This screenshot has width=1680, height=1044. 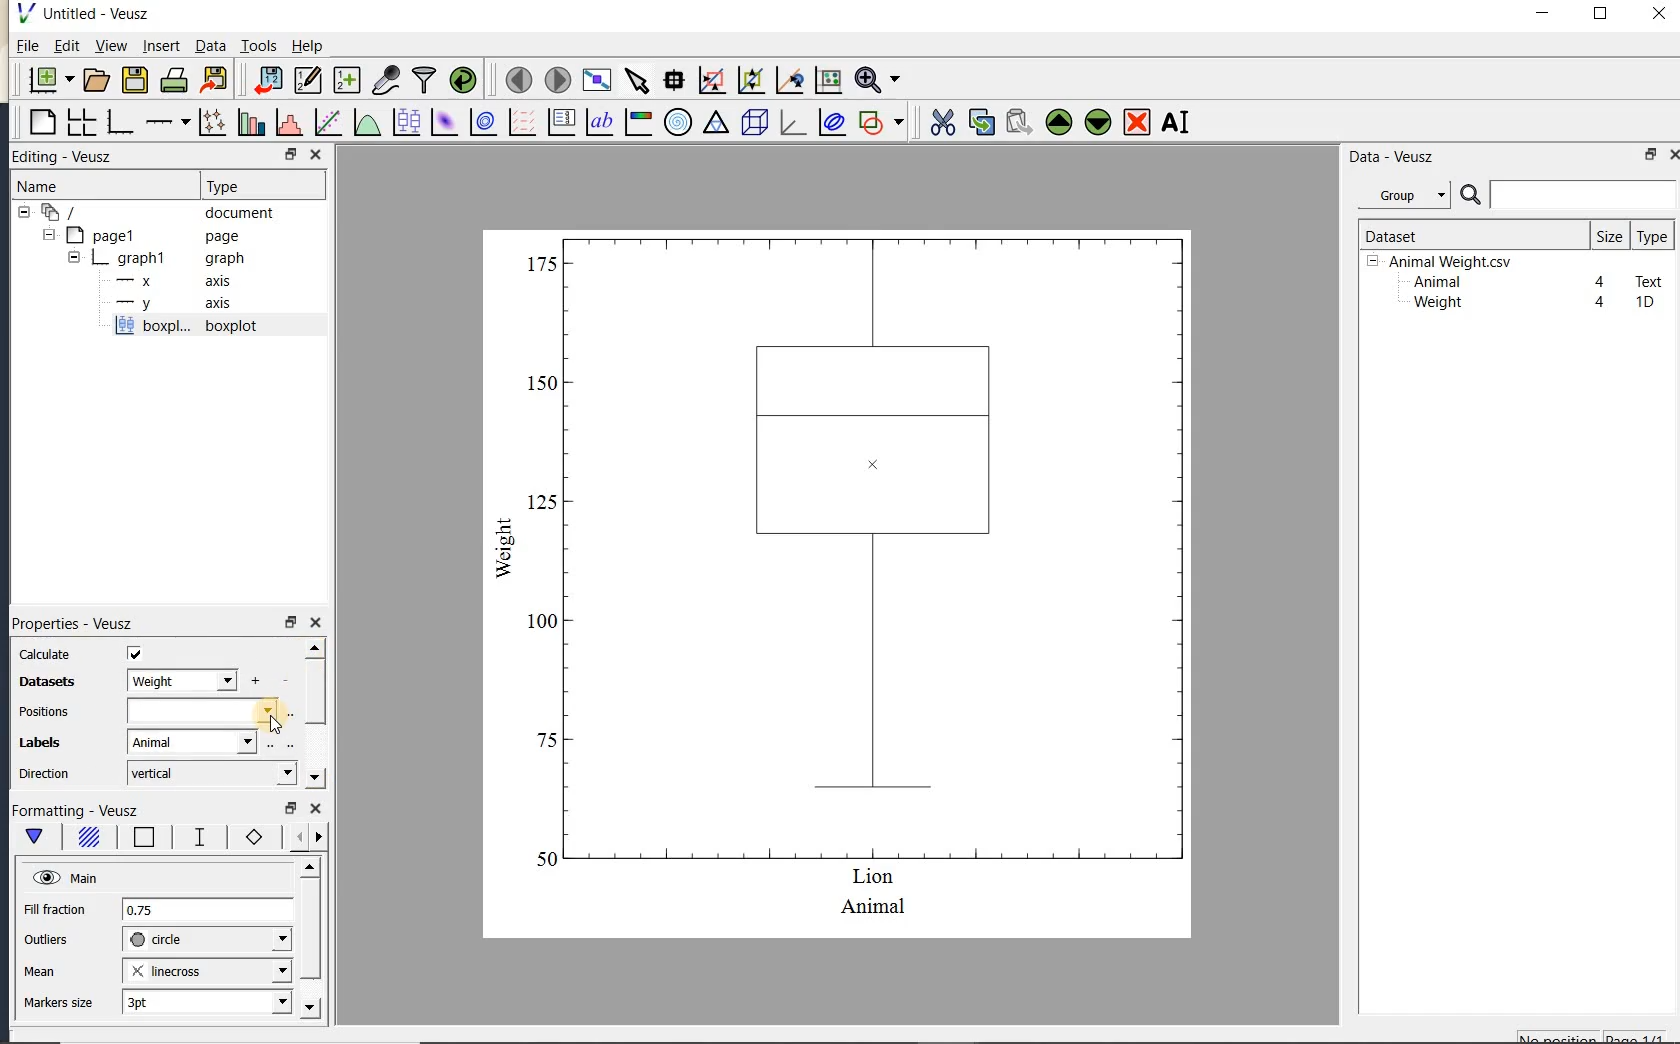 I want to click on Animal, so click(x=191, y=742).